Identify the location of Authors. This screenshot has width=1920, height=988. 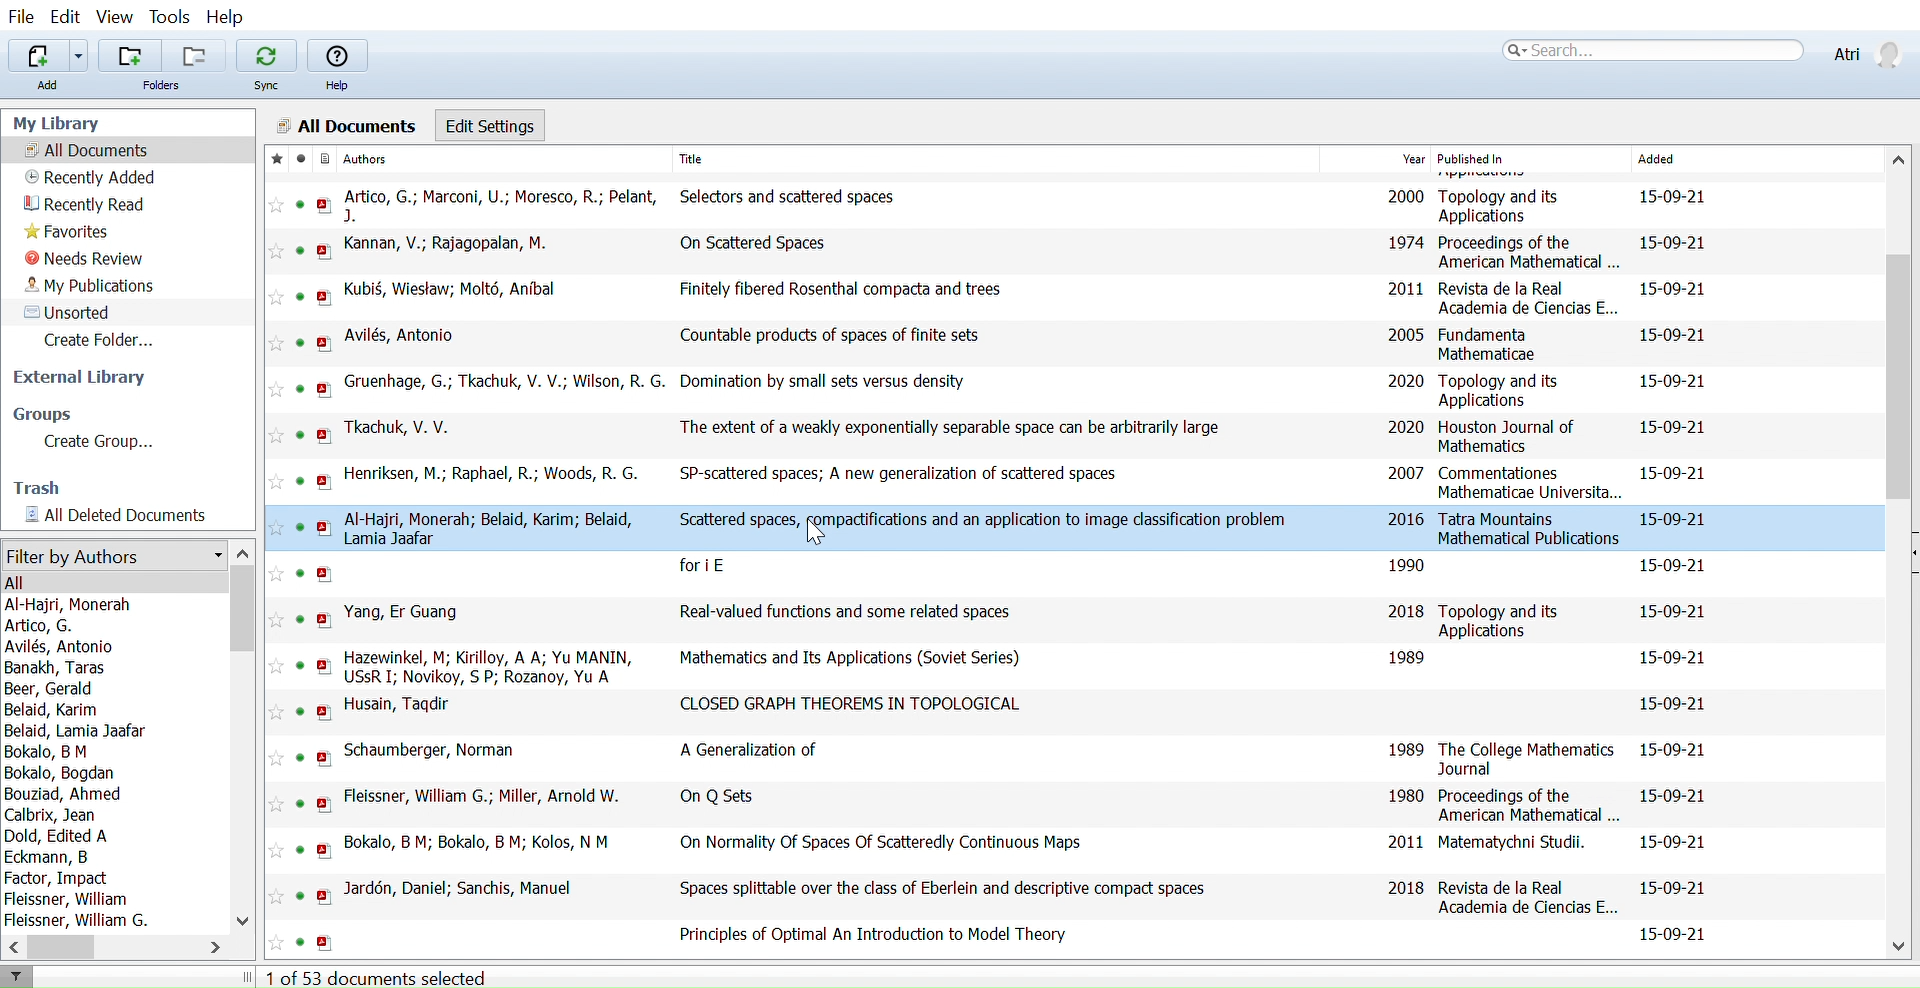
(451, 159).